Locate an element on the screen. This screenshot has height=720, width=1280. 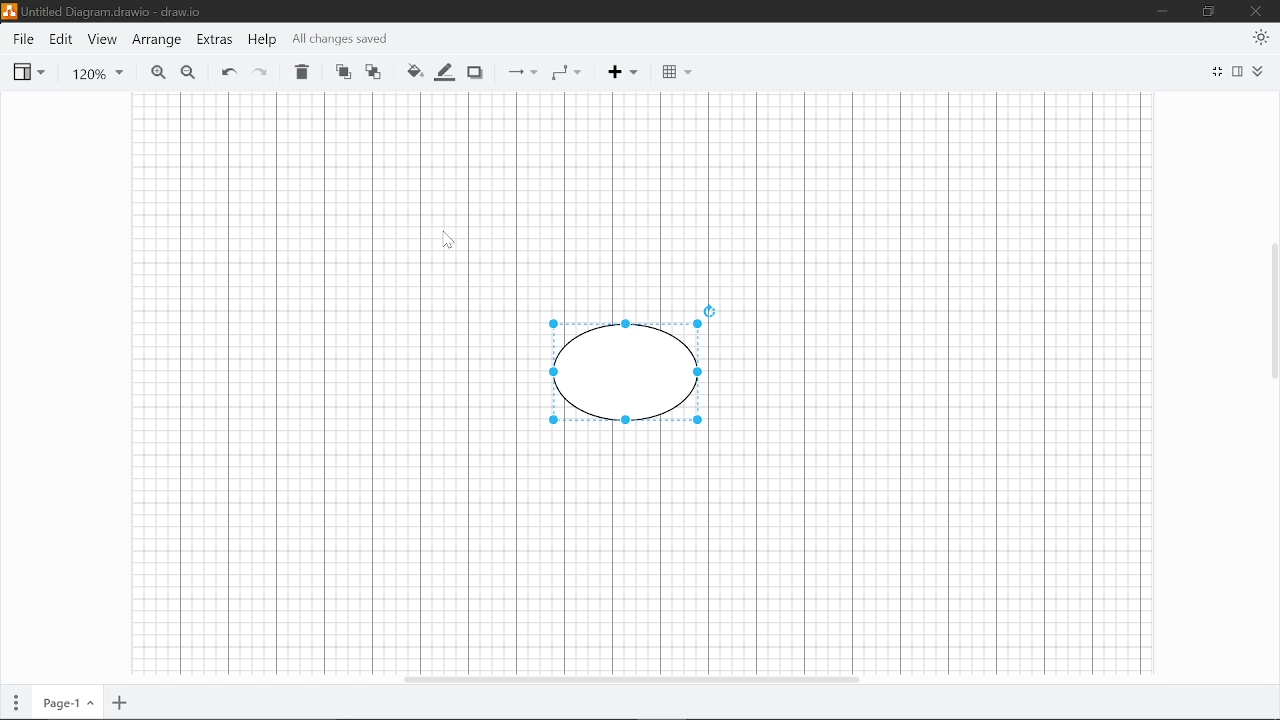
Fill color is located at coordinates (415, 71).